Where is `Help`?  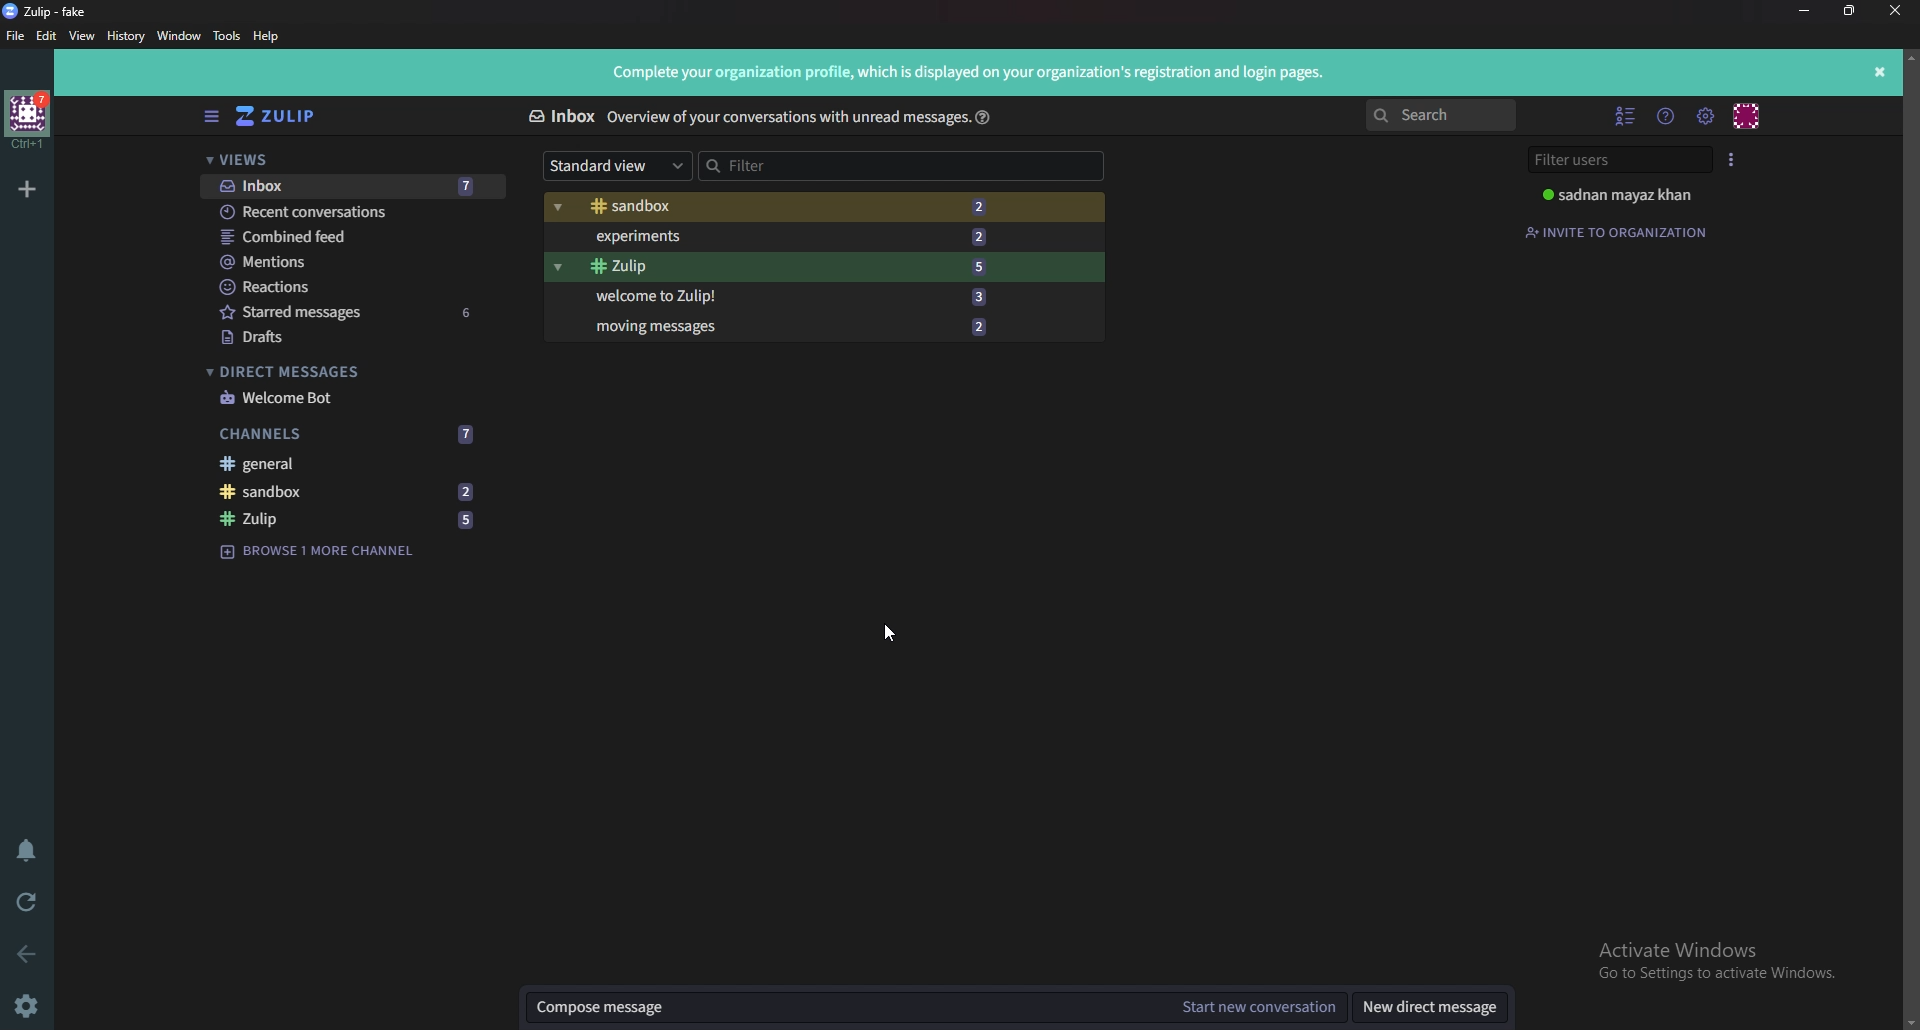 Help is located at coordinates (269, 36).